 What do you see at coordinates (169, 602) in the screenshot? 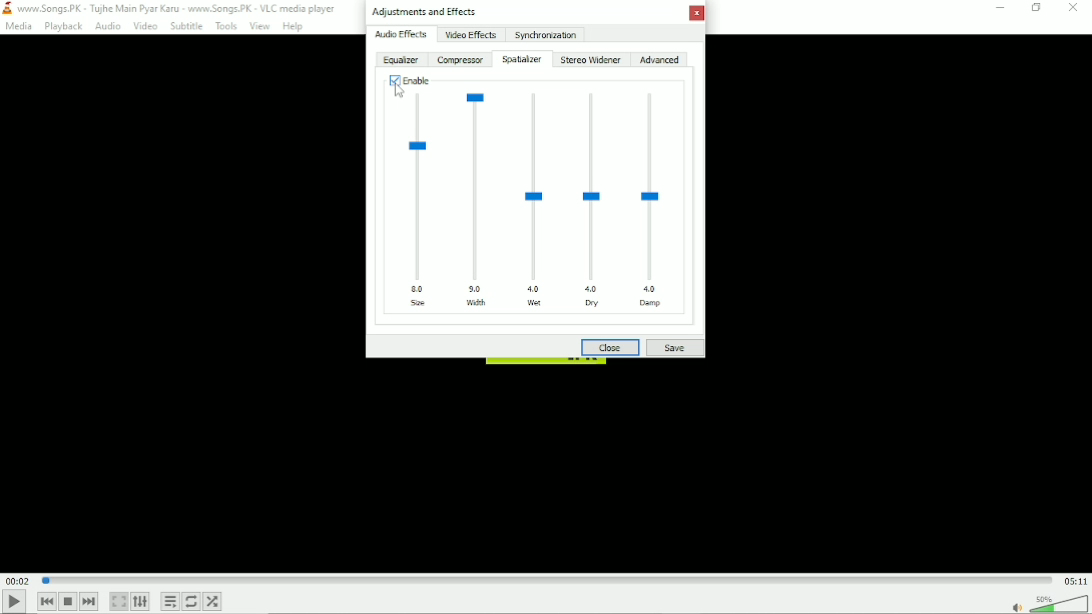
I see `Toggle playlist` at bounding box center [169, 602].